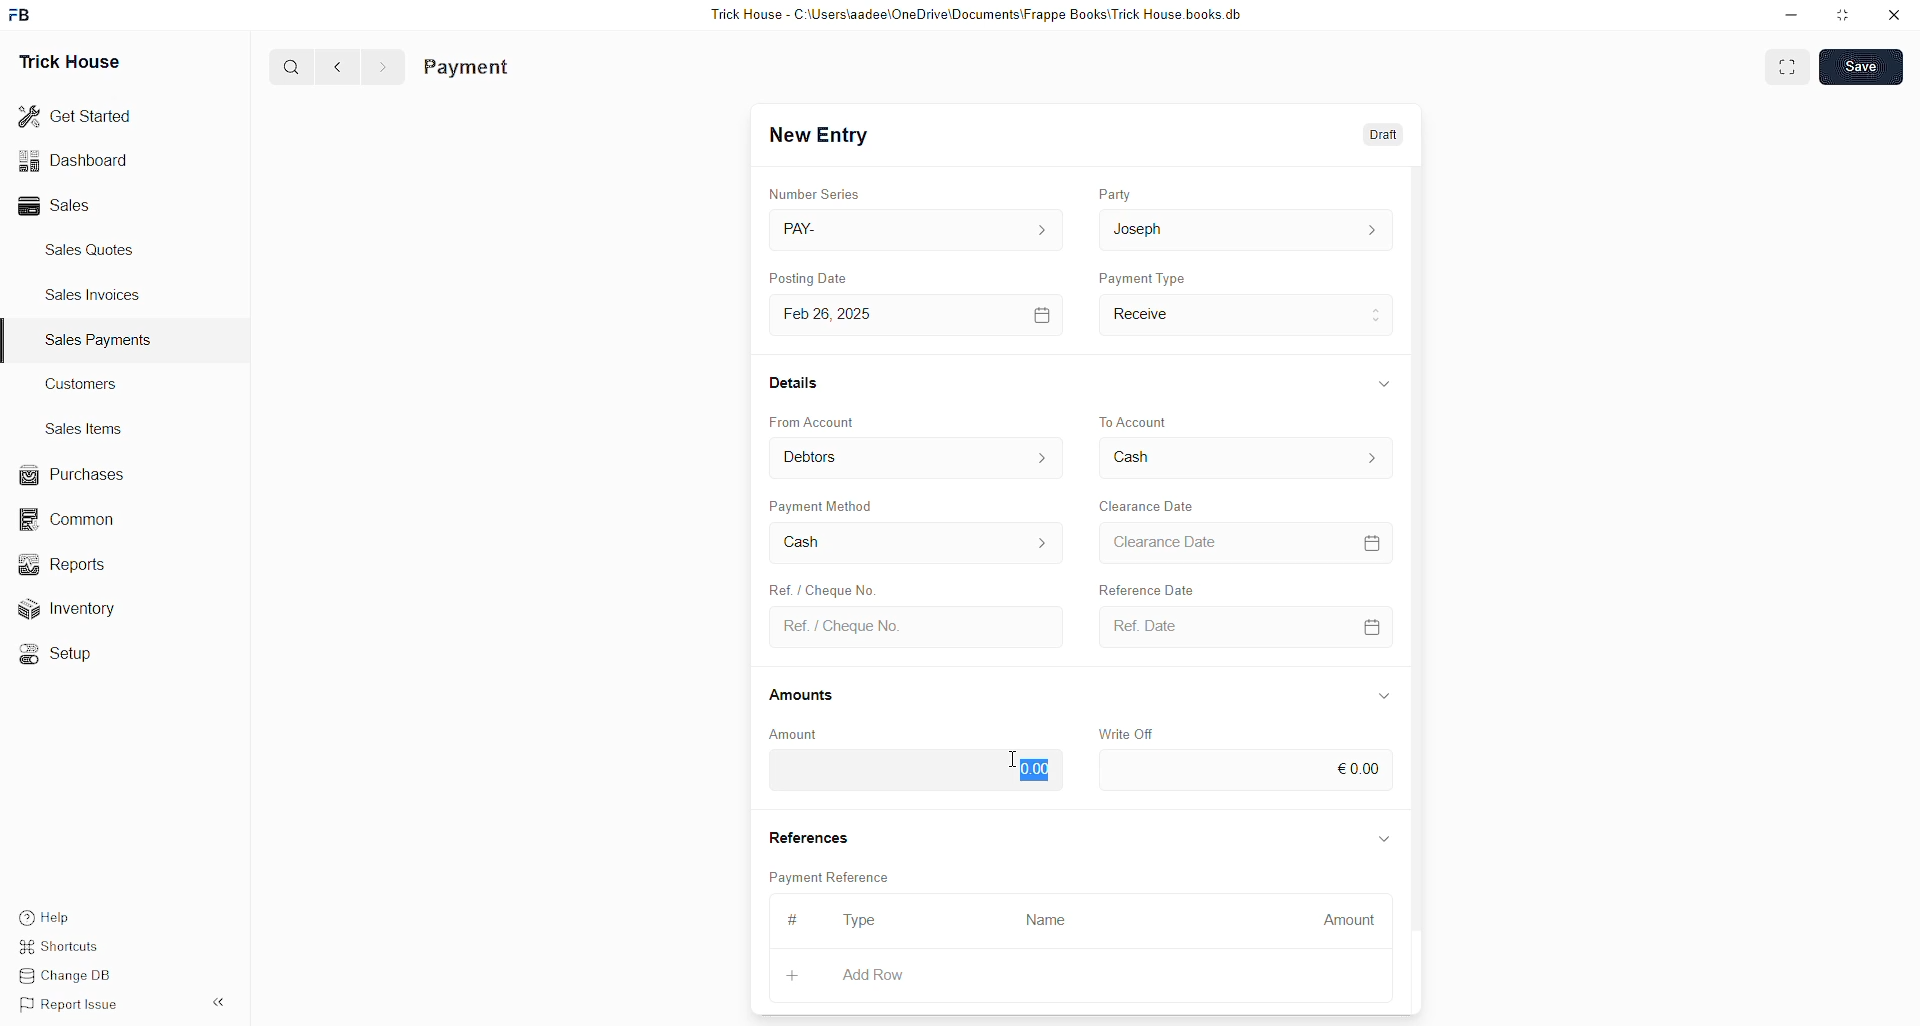 The height and width of the screenshot is (1026, 1920). Describe the element at coordinates (833, 875) in the screenshot. I see `Payment Reference` at that location.